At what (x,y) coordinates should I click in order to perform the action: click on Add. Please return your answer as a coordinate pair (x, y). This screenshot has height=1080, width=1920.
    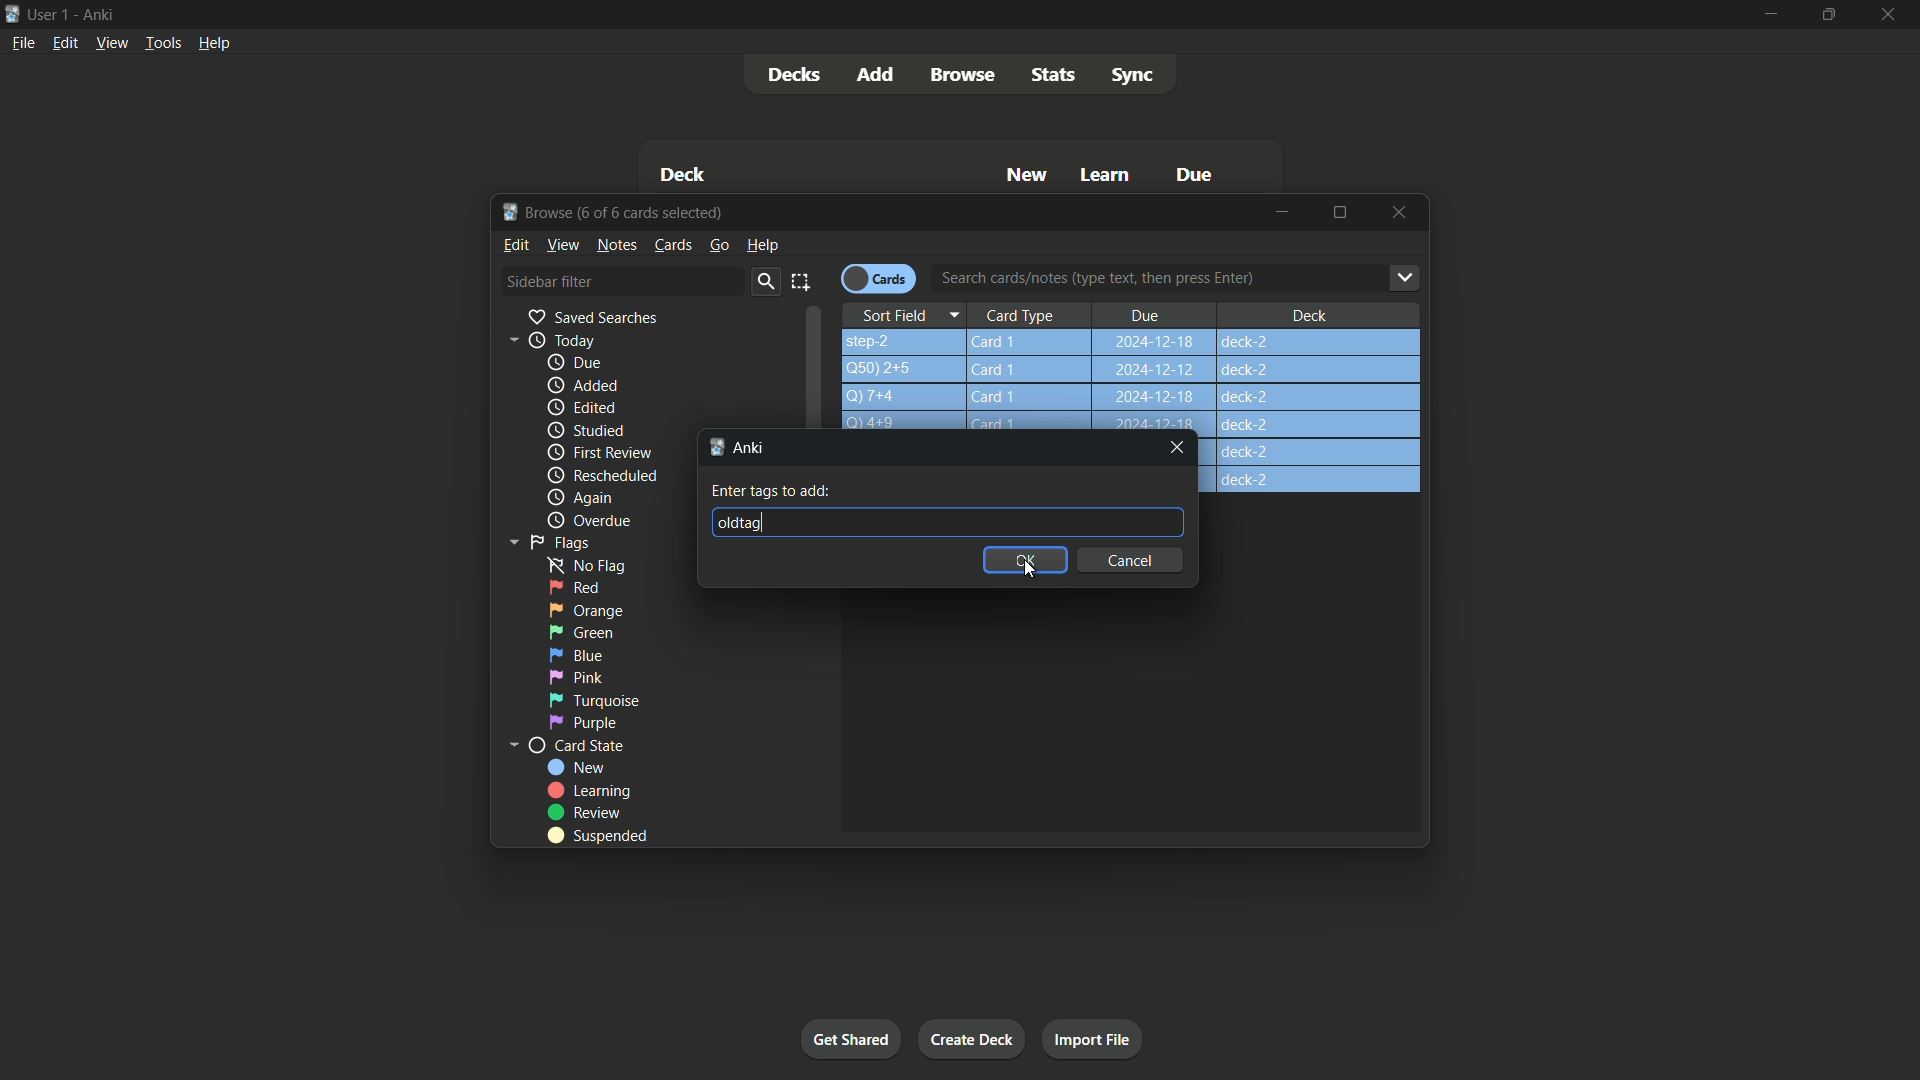
    Looking at the image, I should click on (878, 75).